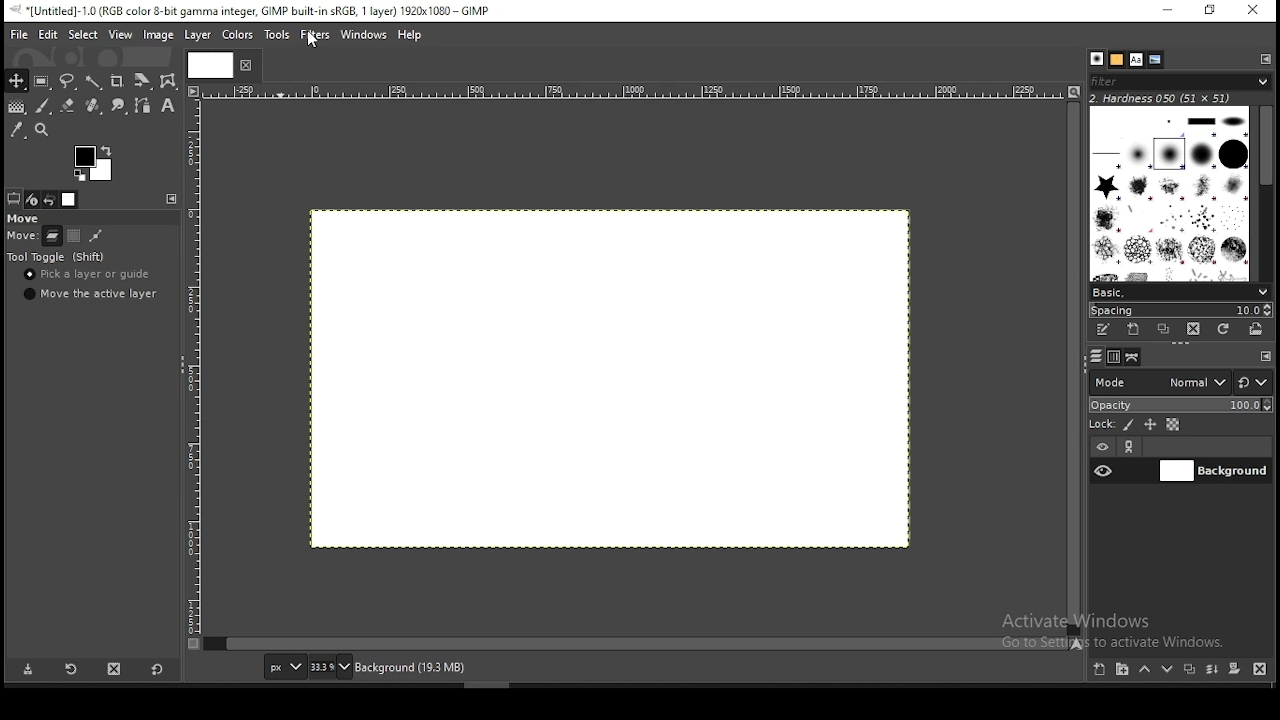 The image size is (1280, 720). I want to click on brushes, so click(1168, 194).